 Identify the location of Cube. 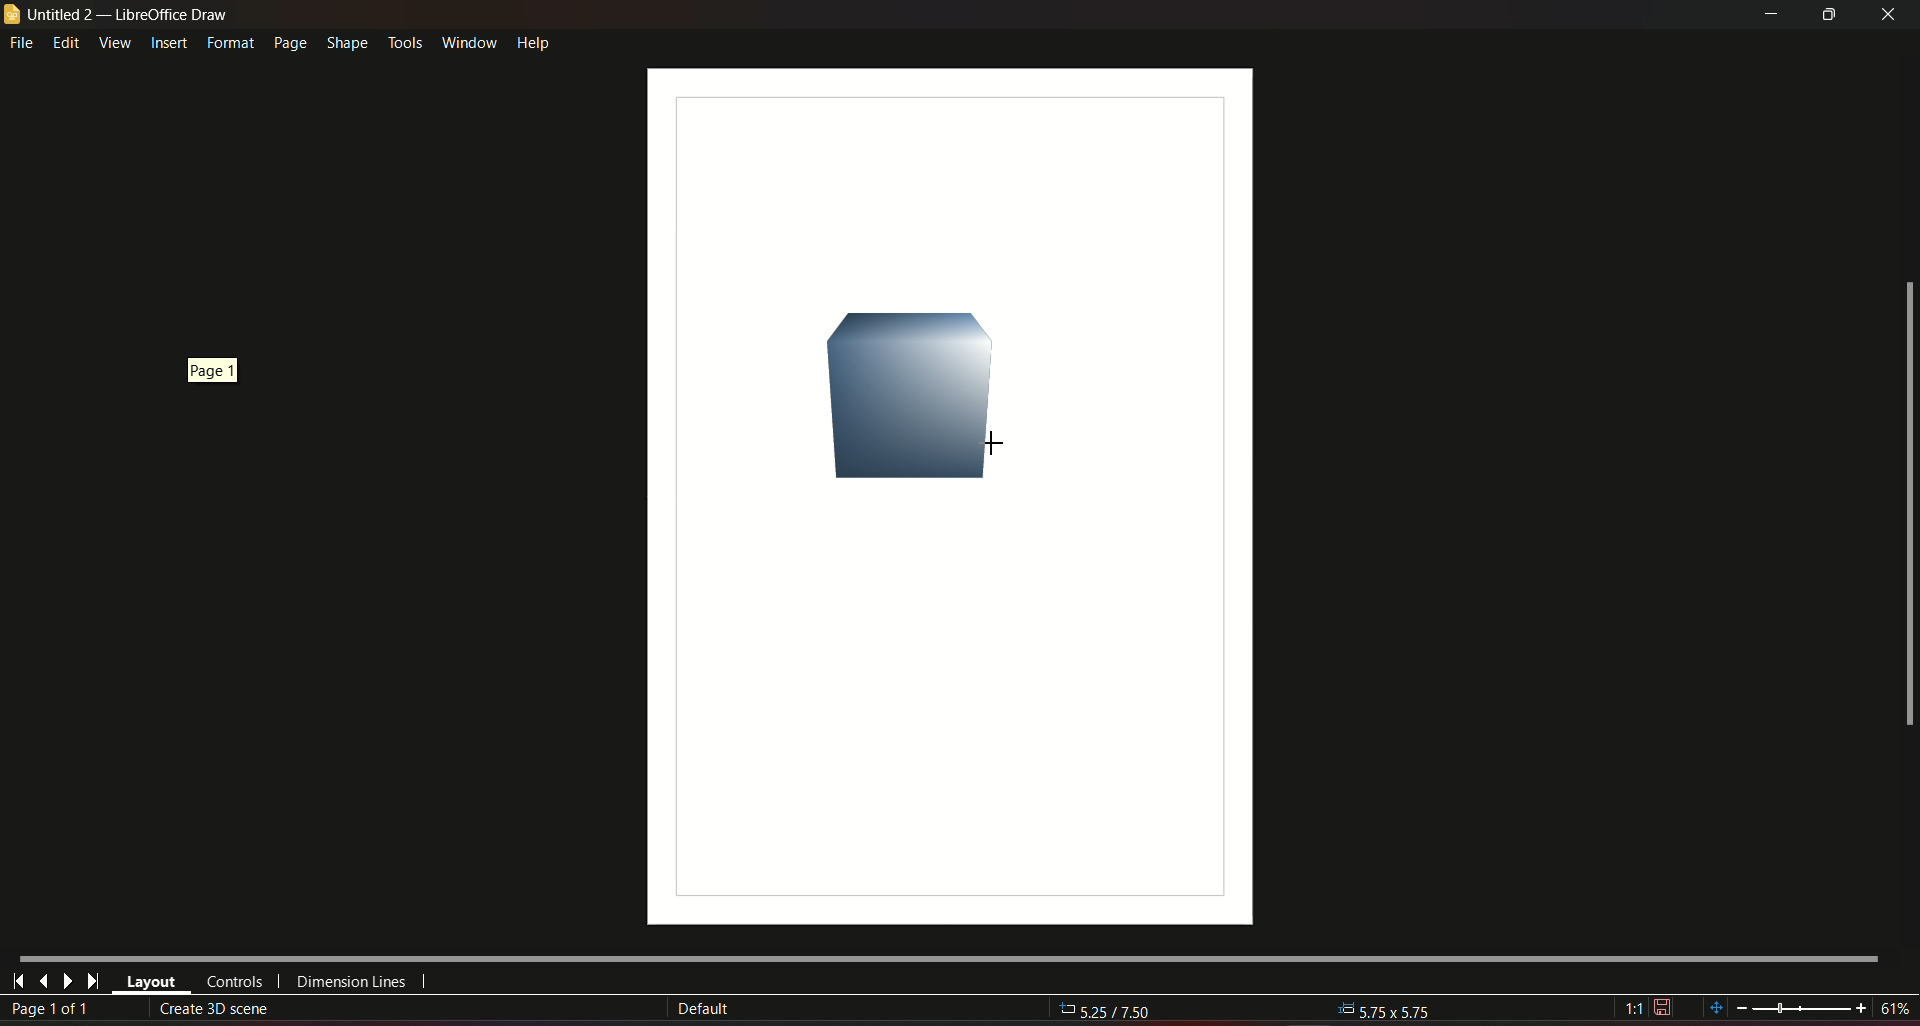
(910, 395).